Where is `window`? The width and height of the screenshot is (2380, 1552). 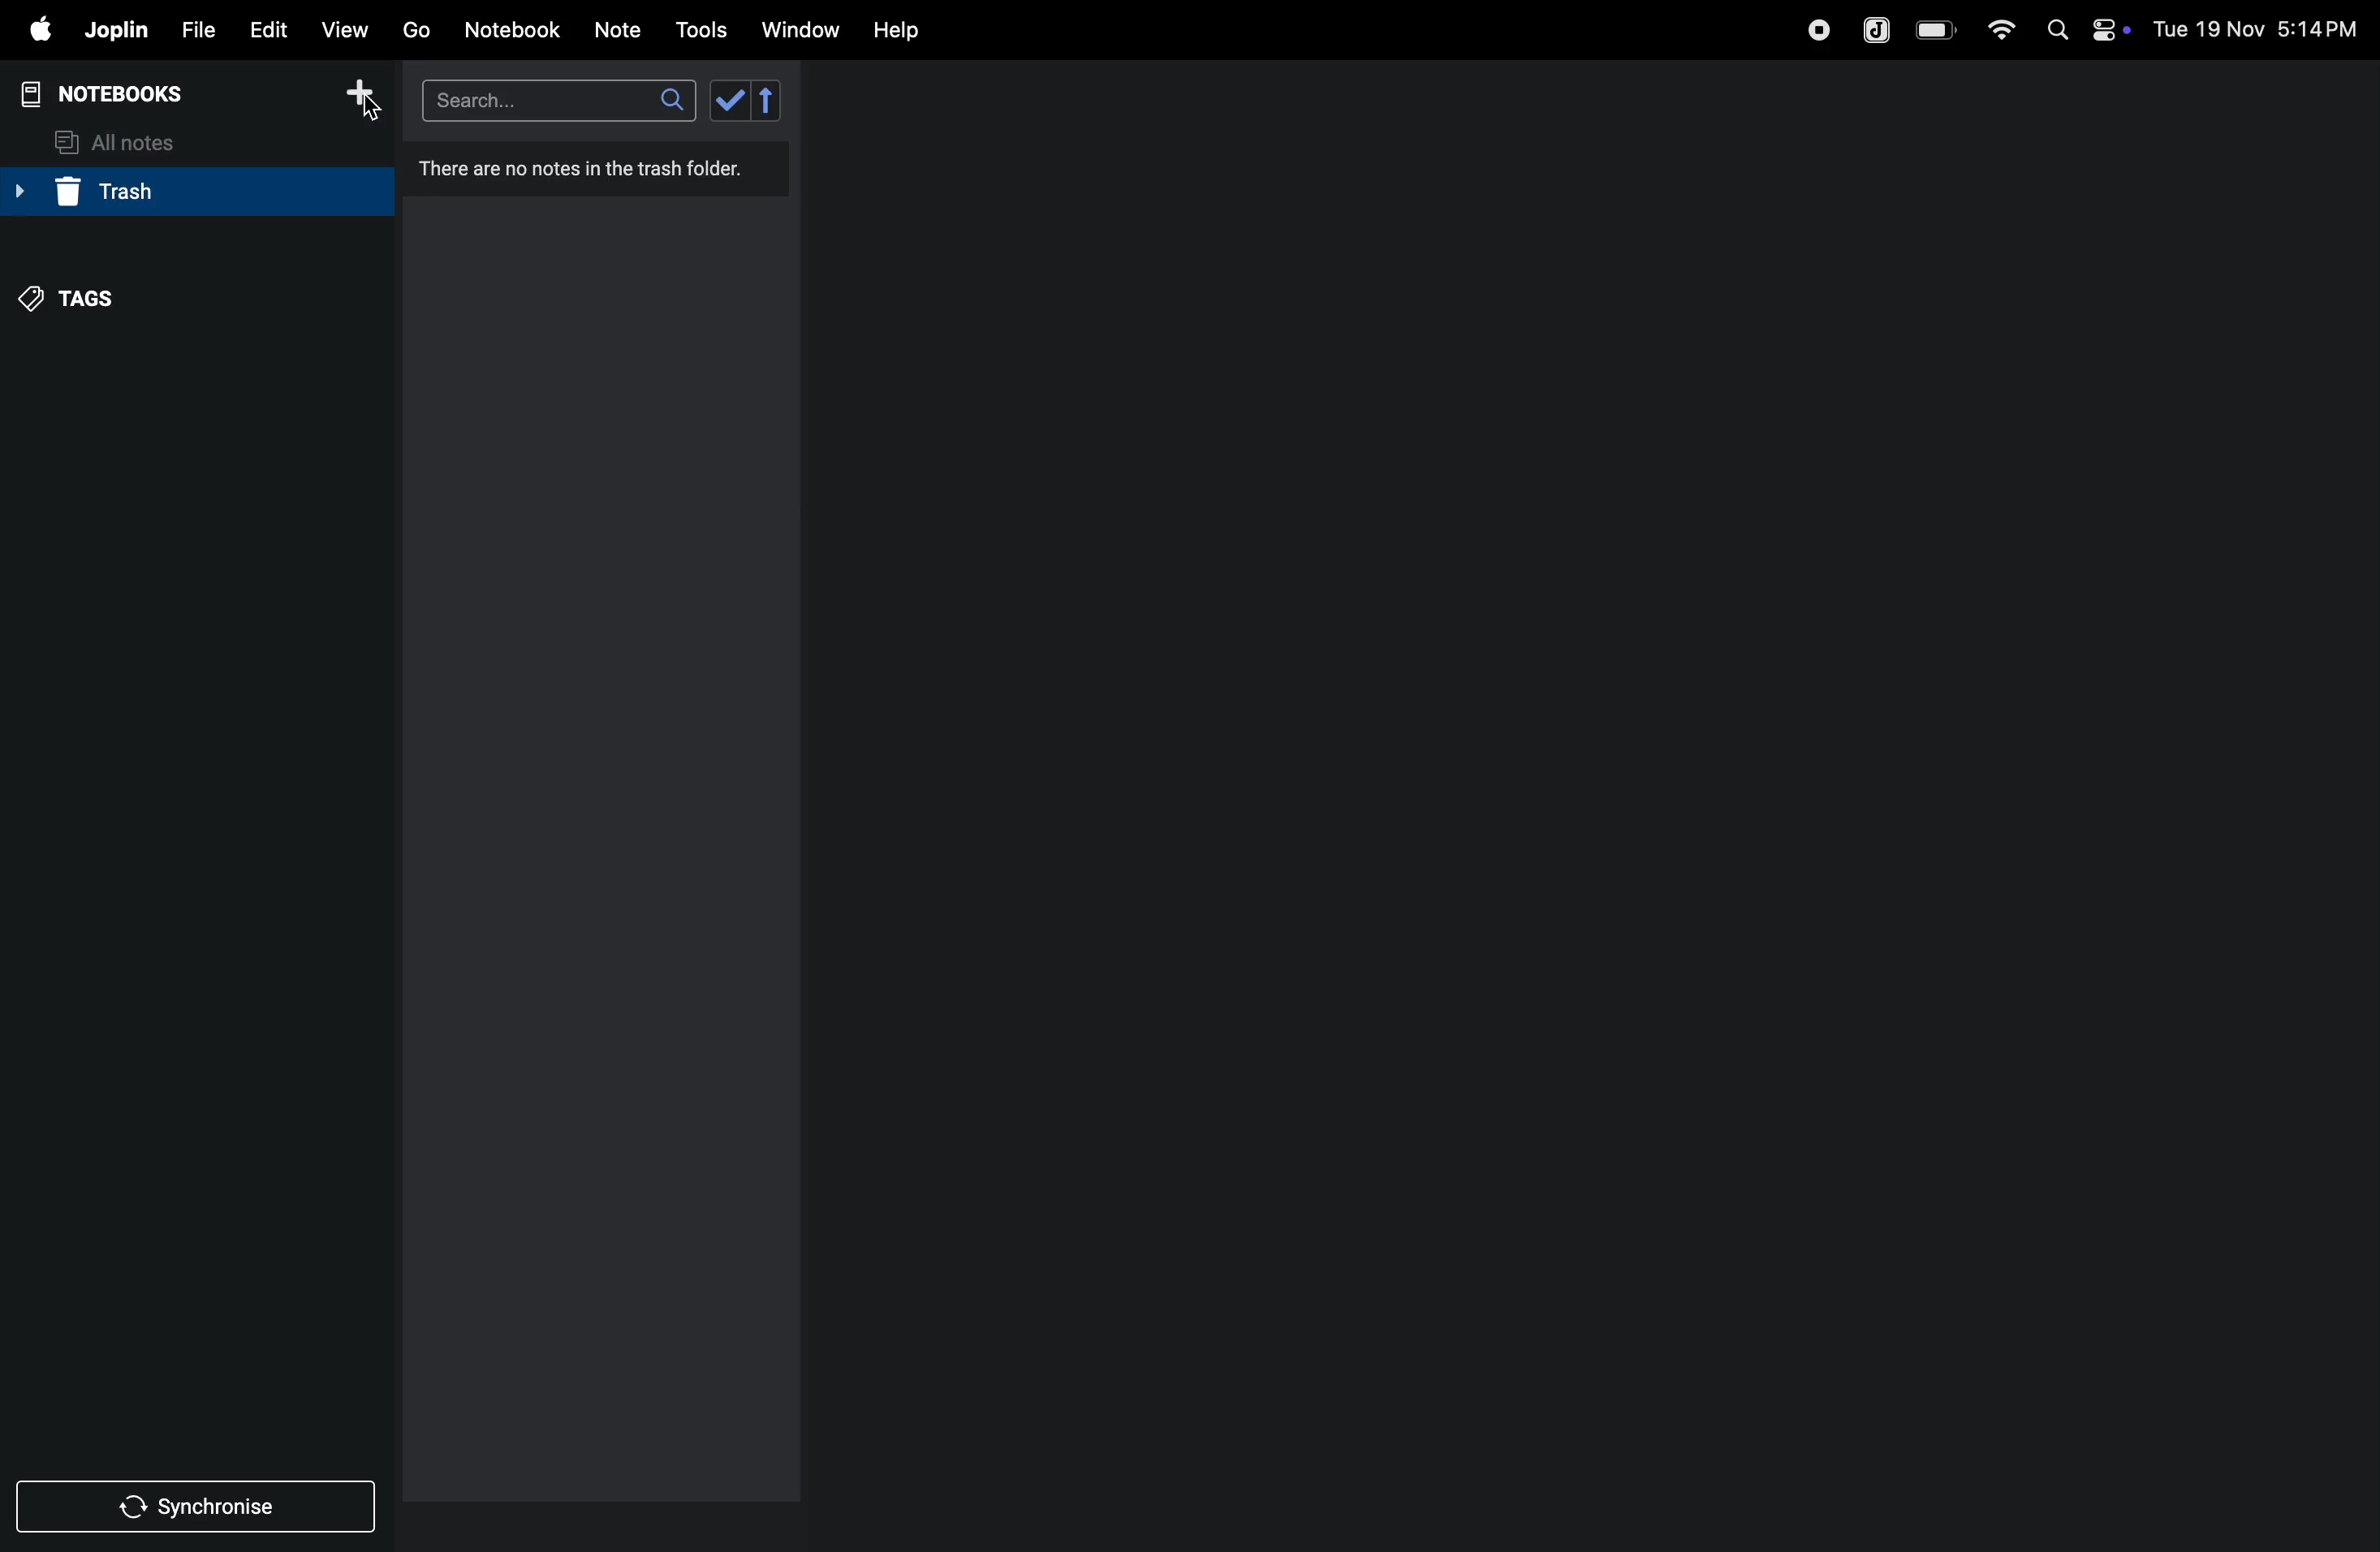 window is located at coordinates (798, 31).